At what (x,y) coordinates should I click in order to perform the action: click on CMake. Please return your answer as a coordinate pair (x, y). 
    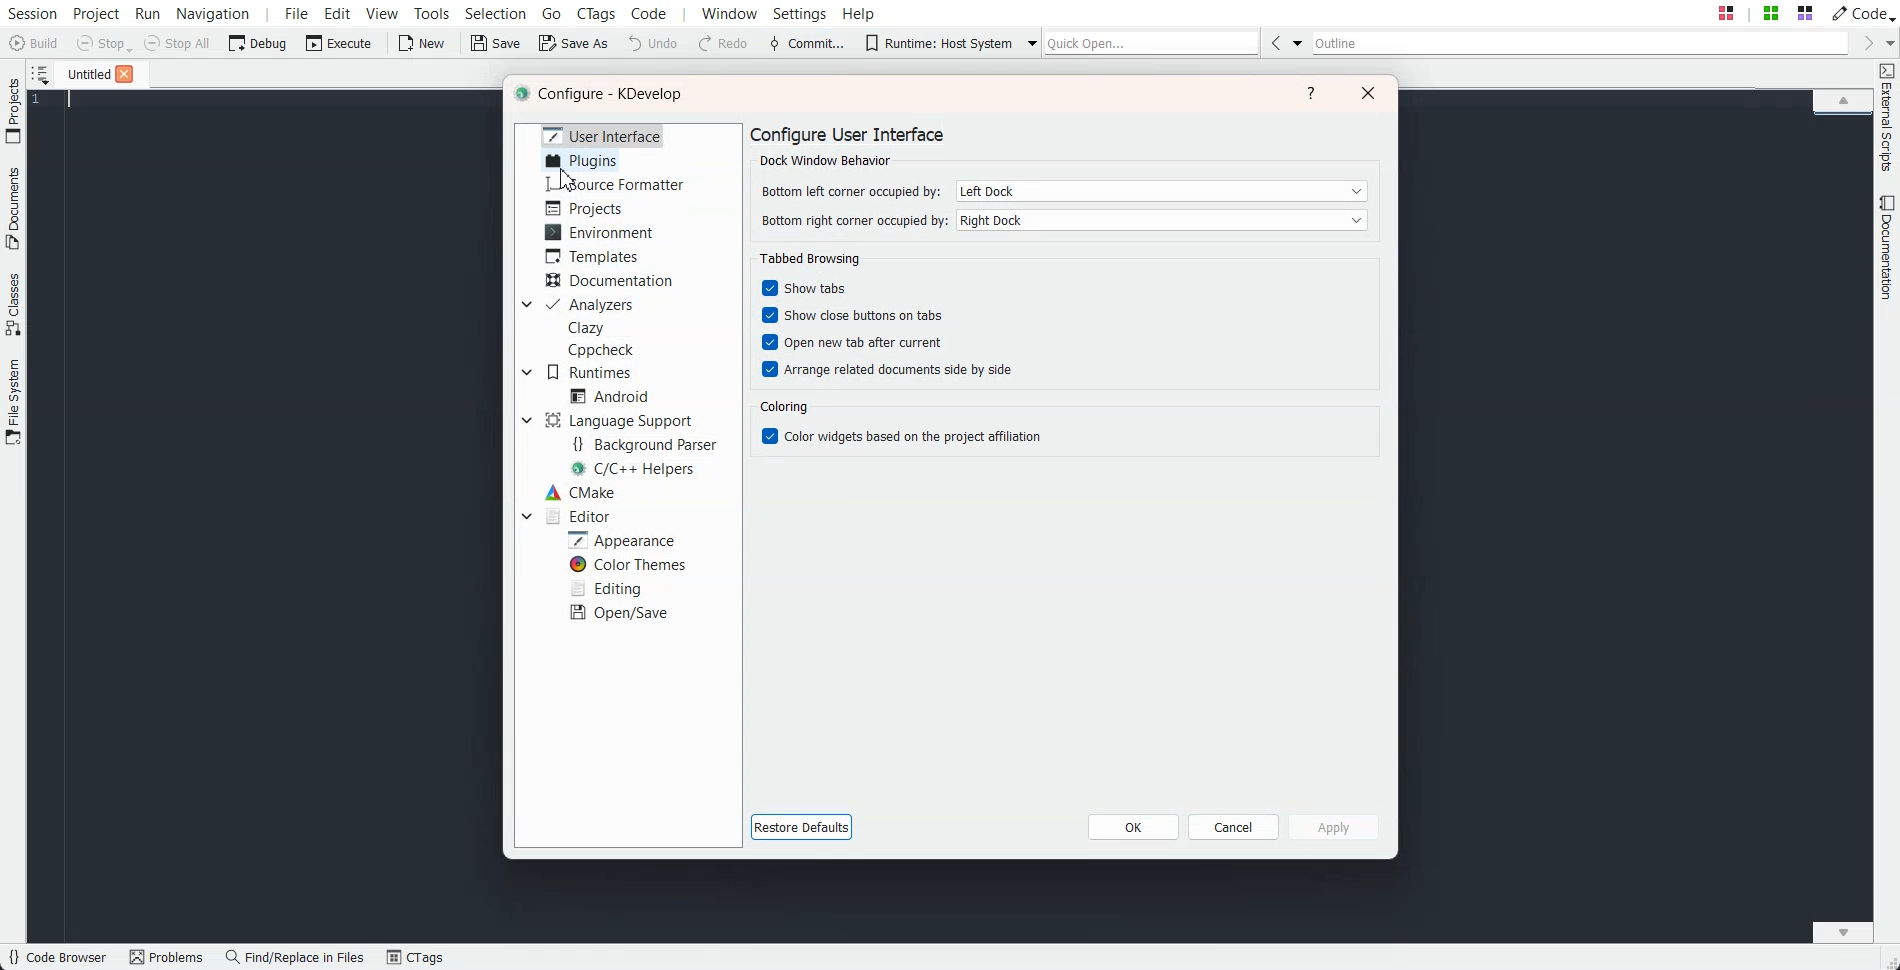
    Looking at the image, I should click on (579, 492).